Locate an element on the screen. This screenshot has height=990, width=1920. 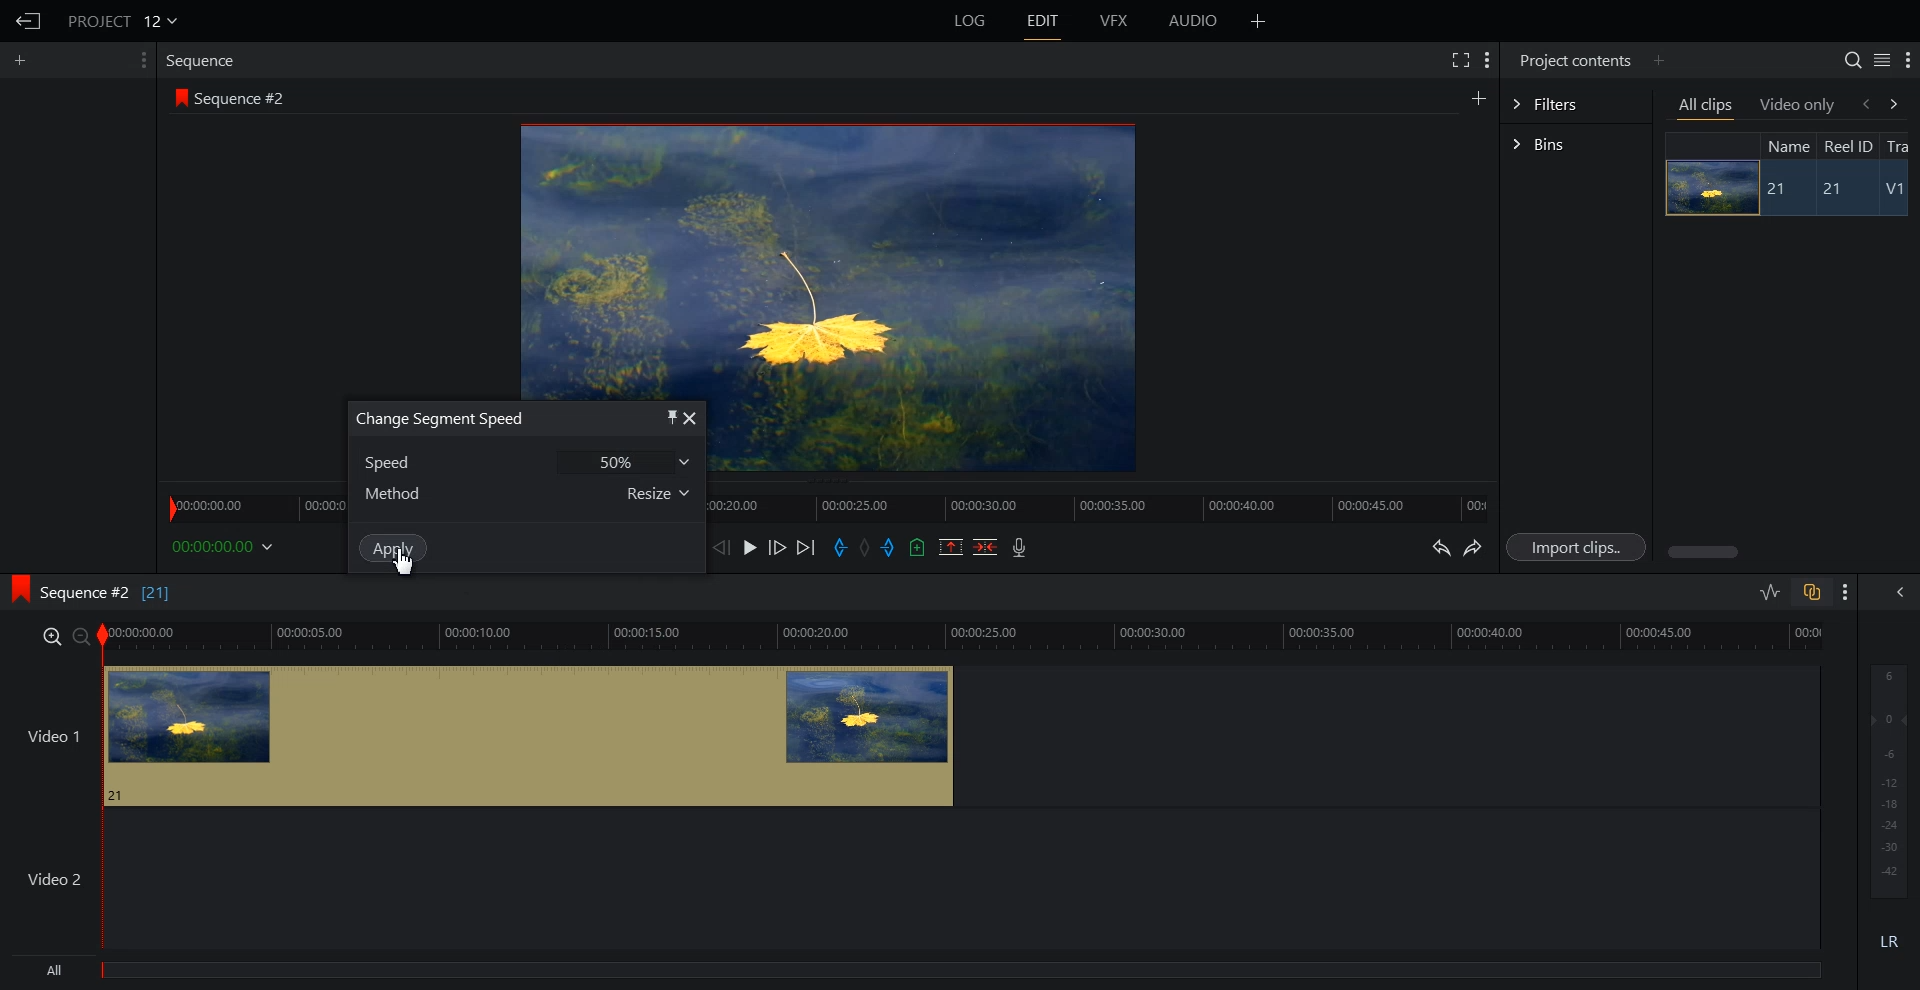
Clear all marks is located at coordinates (866, 548).